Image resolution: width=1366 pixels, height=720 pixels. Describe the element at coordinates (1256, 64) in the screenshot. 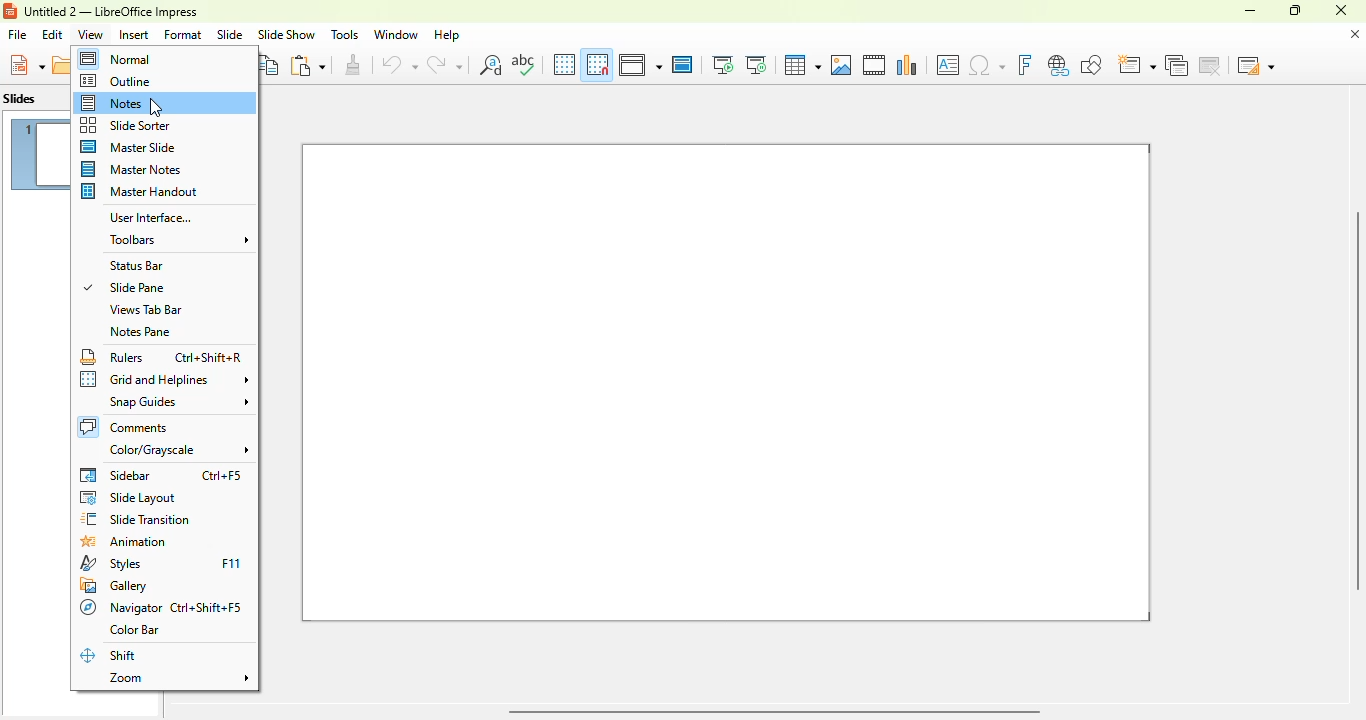

I see `slide layout` at that location.